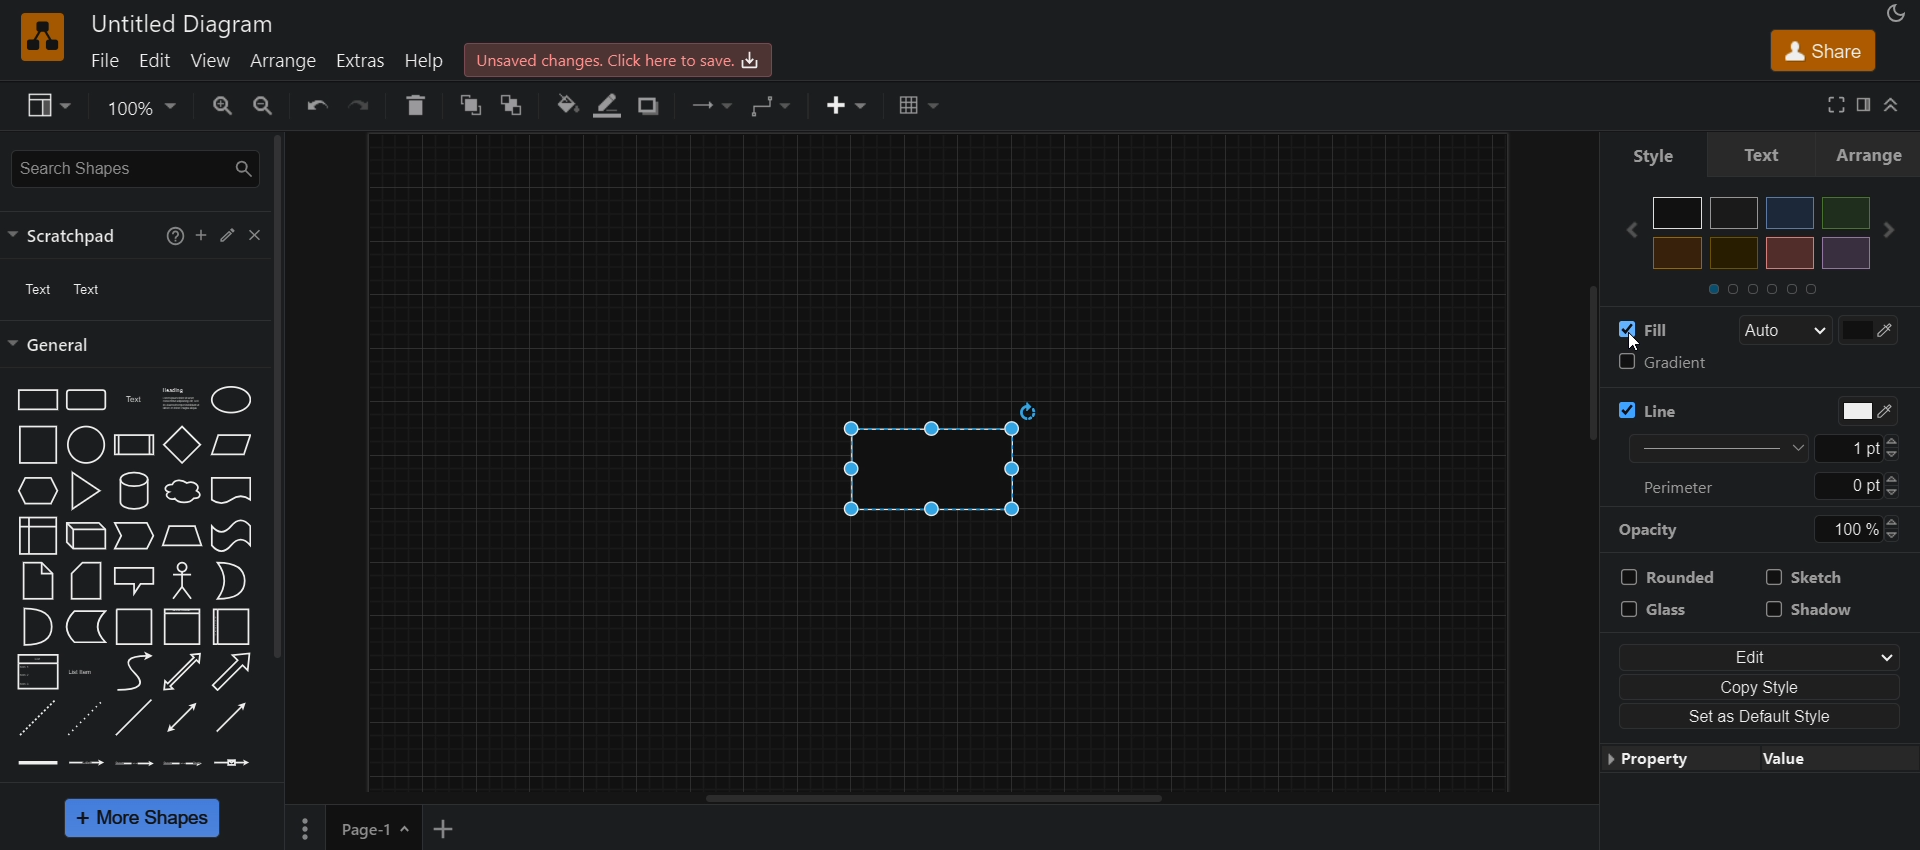 This screenshot has height=850, width=1920. What do you see at coordinates (376, 828) in the screenshot?
I see `current page` at bounding box center [376, 828].